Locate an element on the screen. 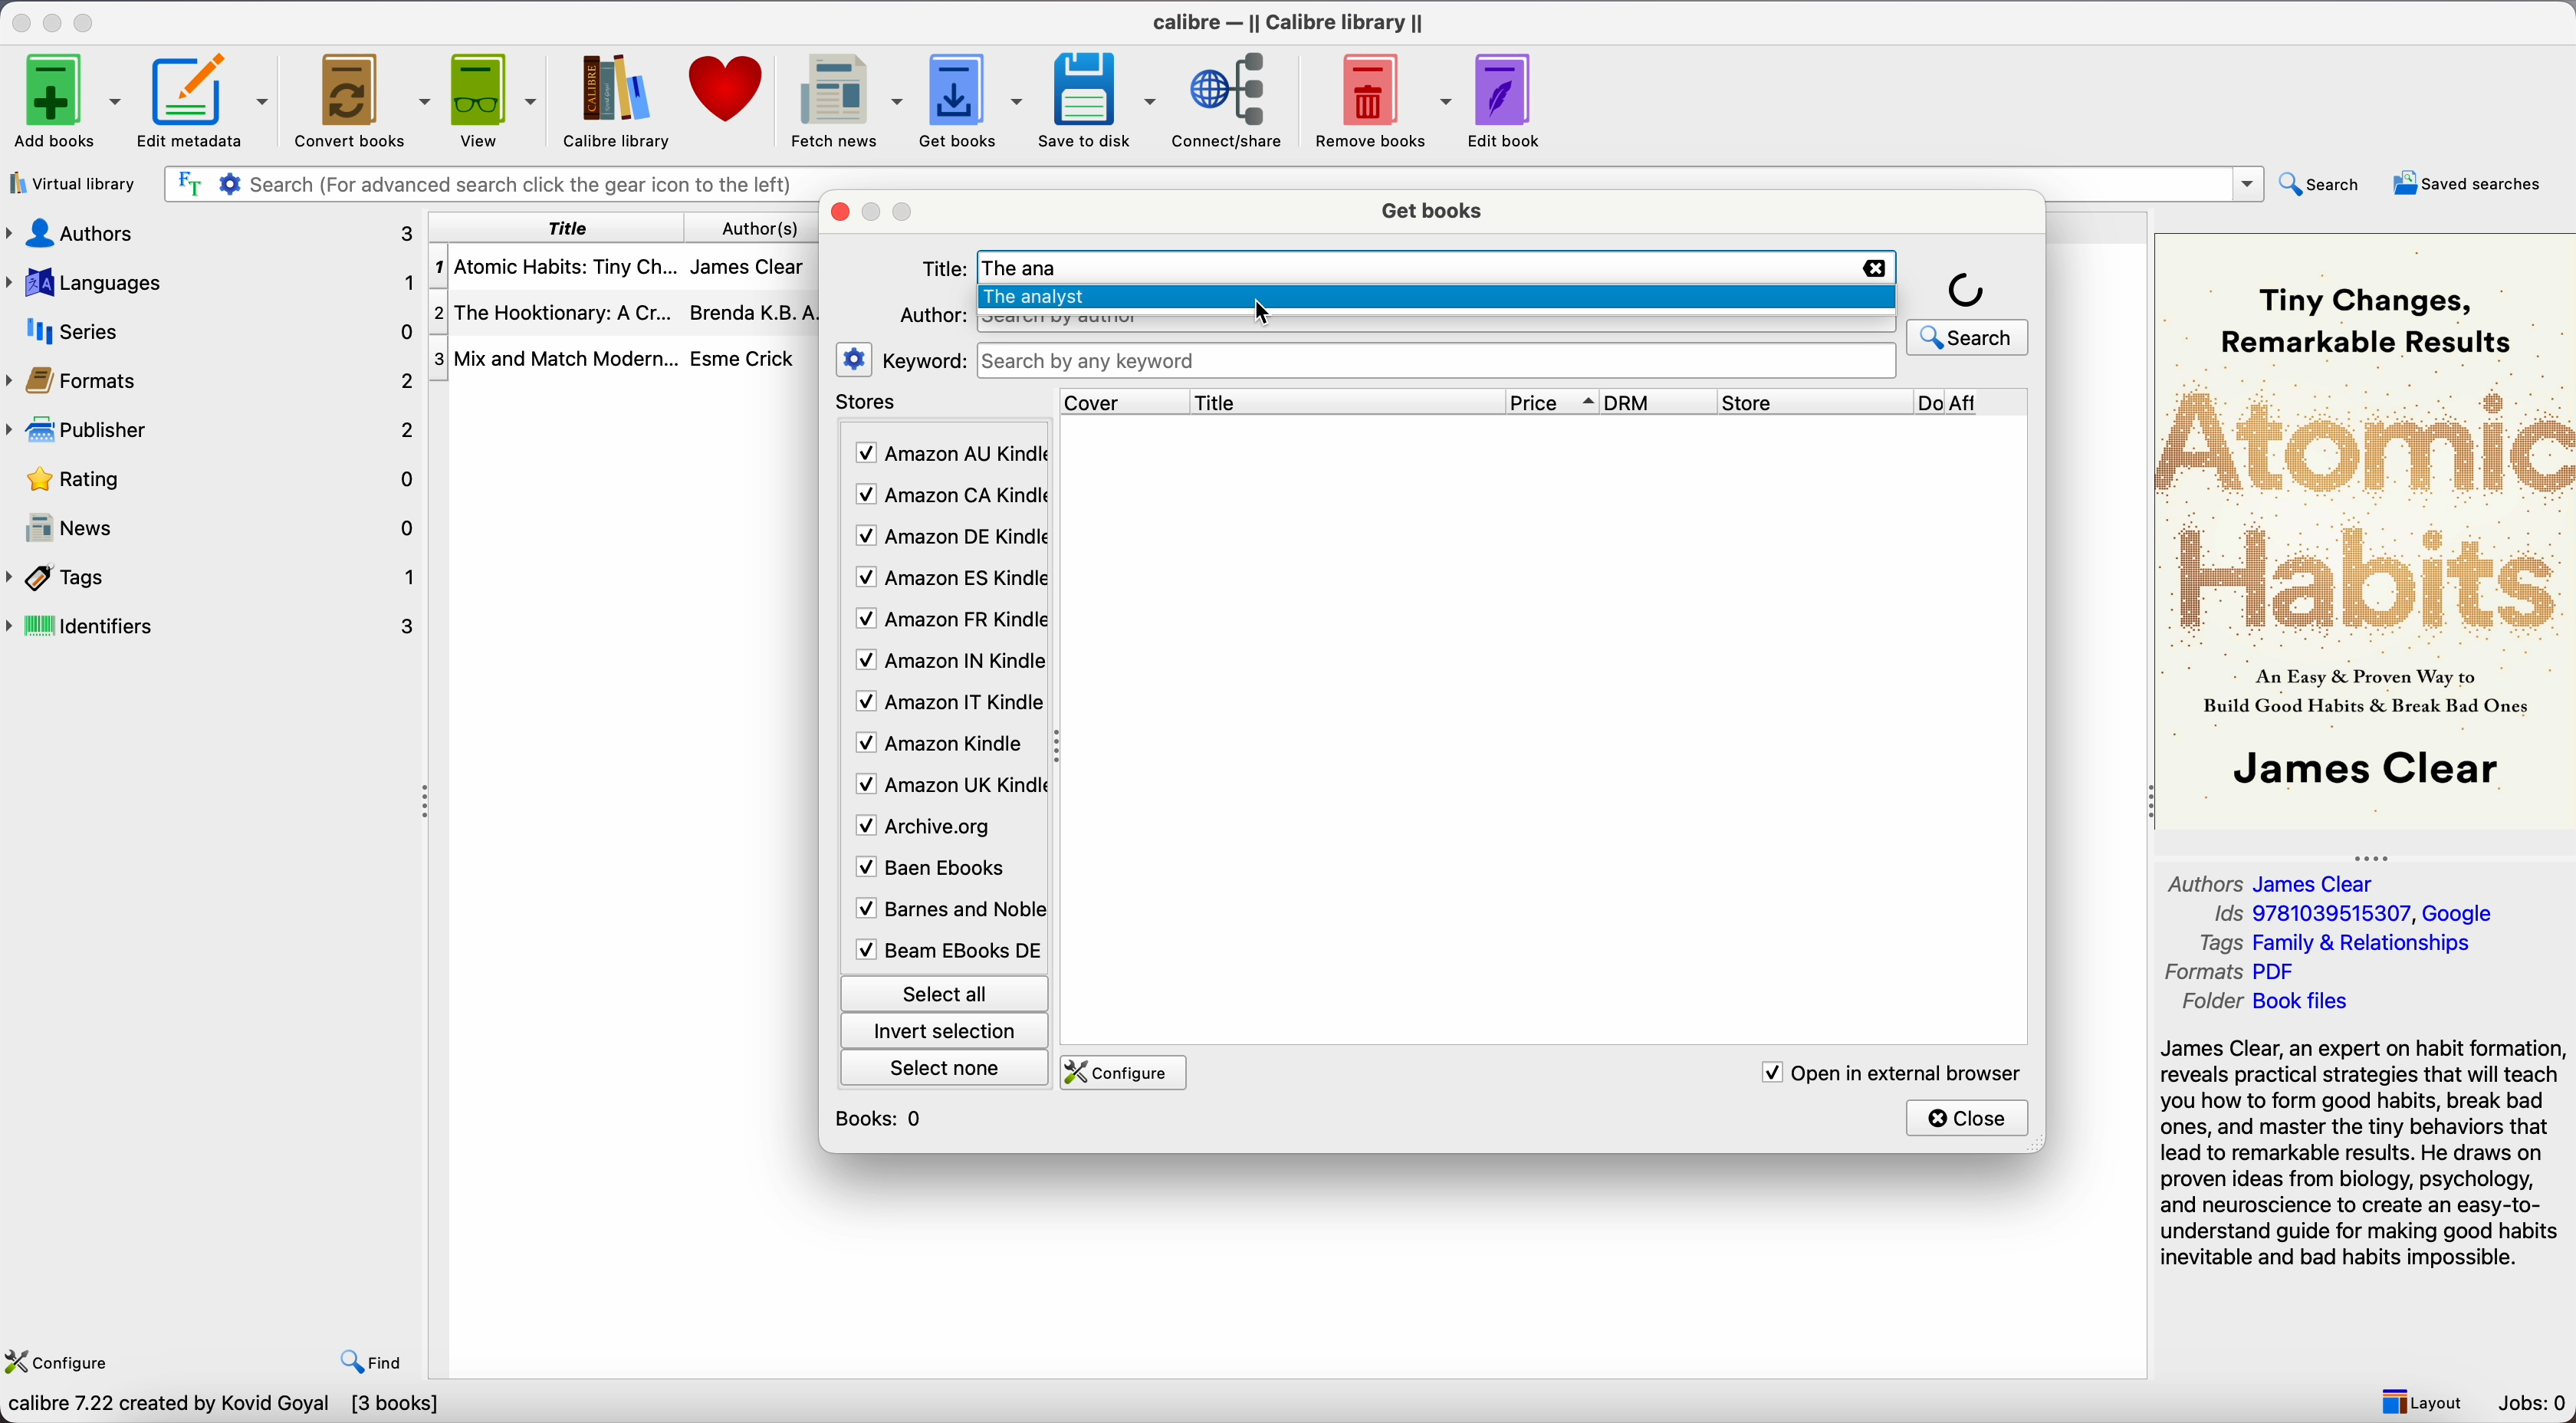  Amazon CA Kindle is located at coordinates (948, 495).